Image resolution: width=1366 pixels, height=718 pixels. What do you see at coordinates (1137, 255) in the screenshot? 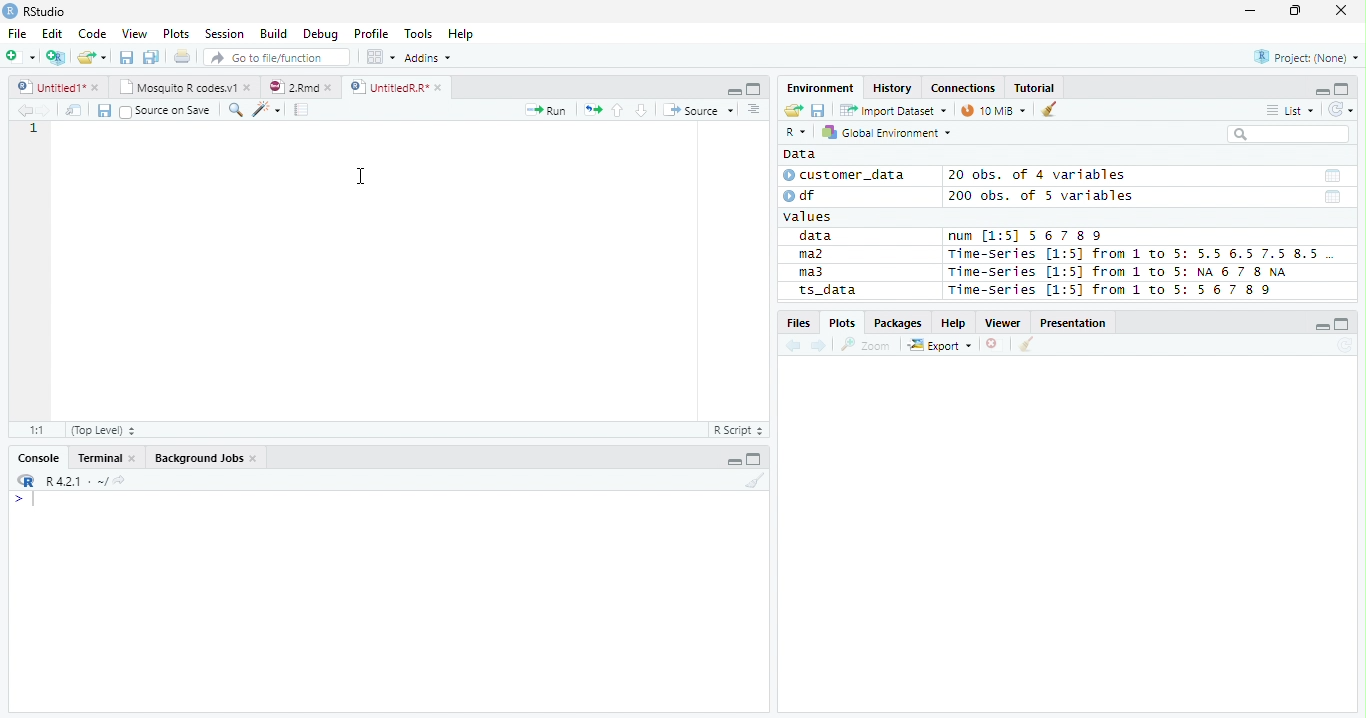
I see `Time-Series [1:5] from 1 to 5: 5.5 6.5 7.5 8.5` at bounding box center [1137, 255].